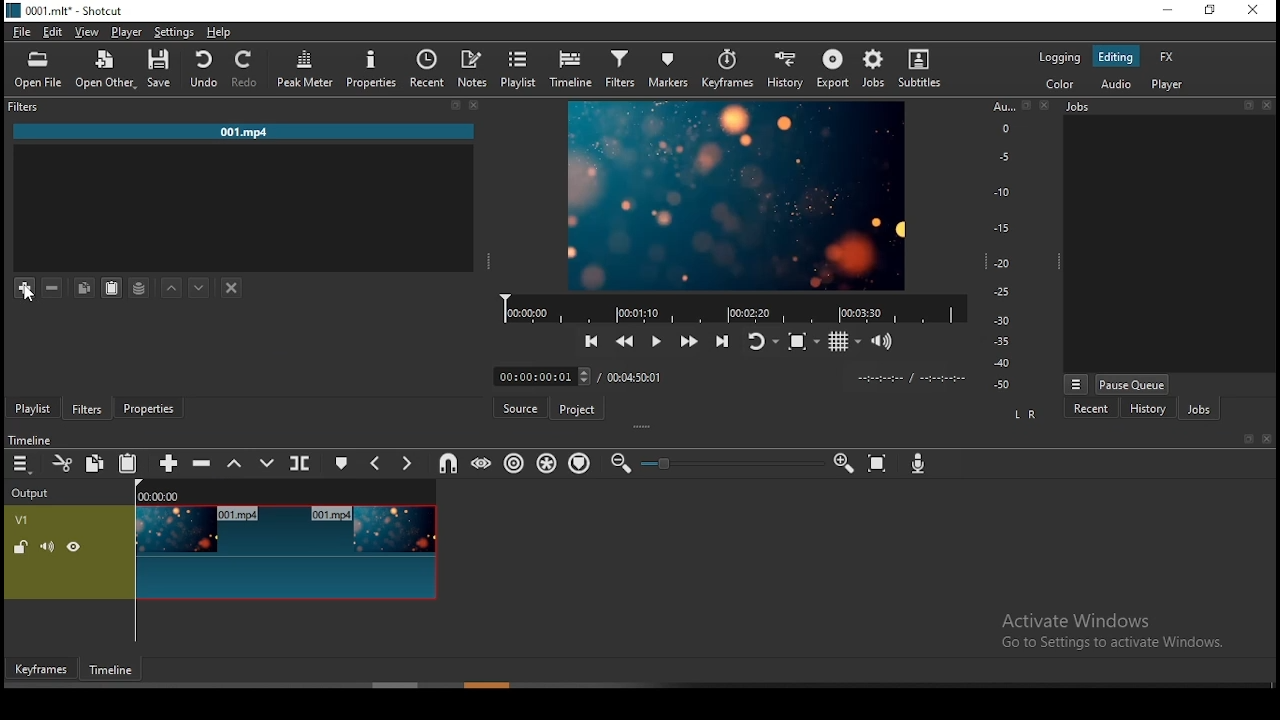 The image size is (1280, 720). What do you see at coordinates (842, 343) in the screenshot?
I see `toggle grid display on the player` at bounding box center [842, 343].